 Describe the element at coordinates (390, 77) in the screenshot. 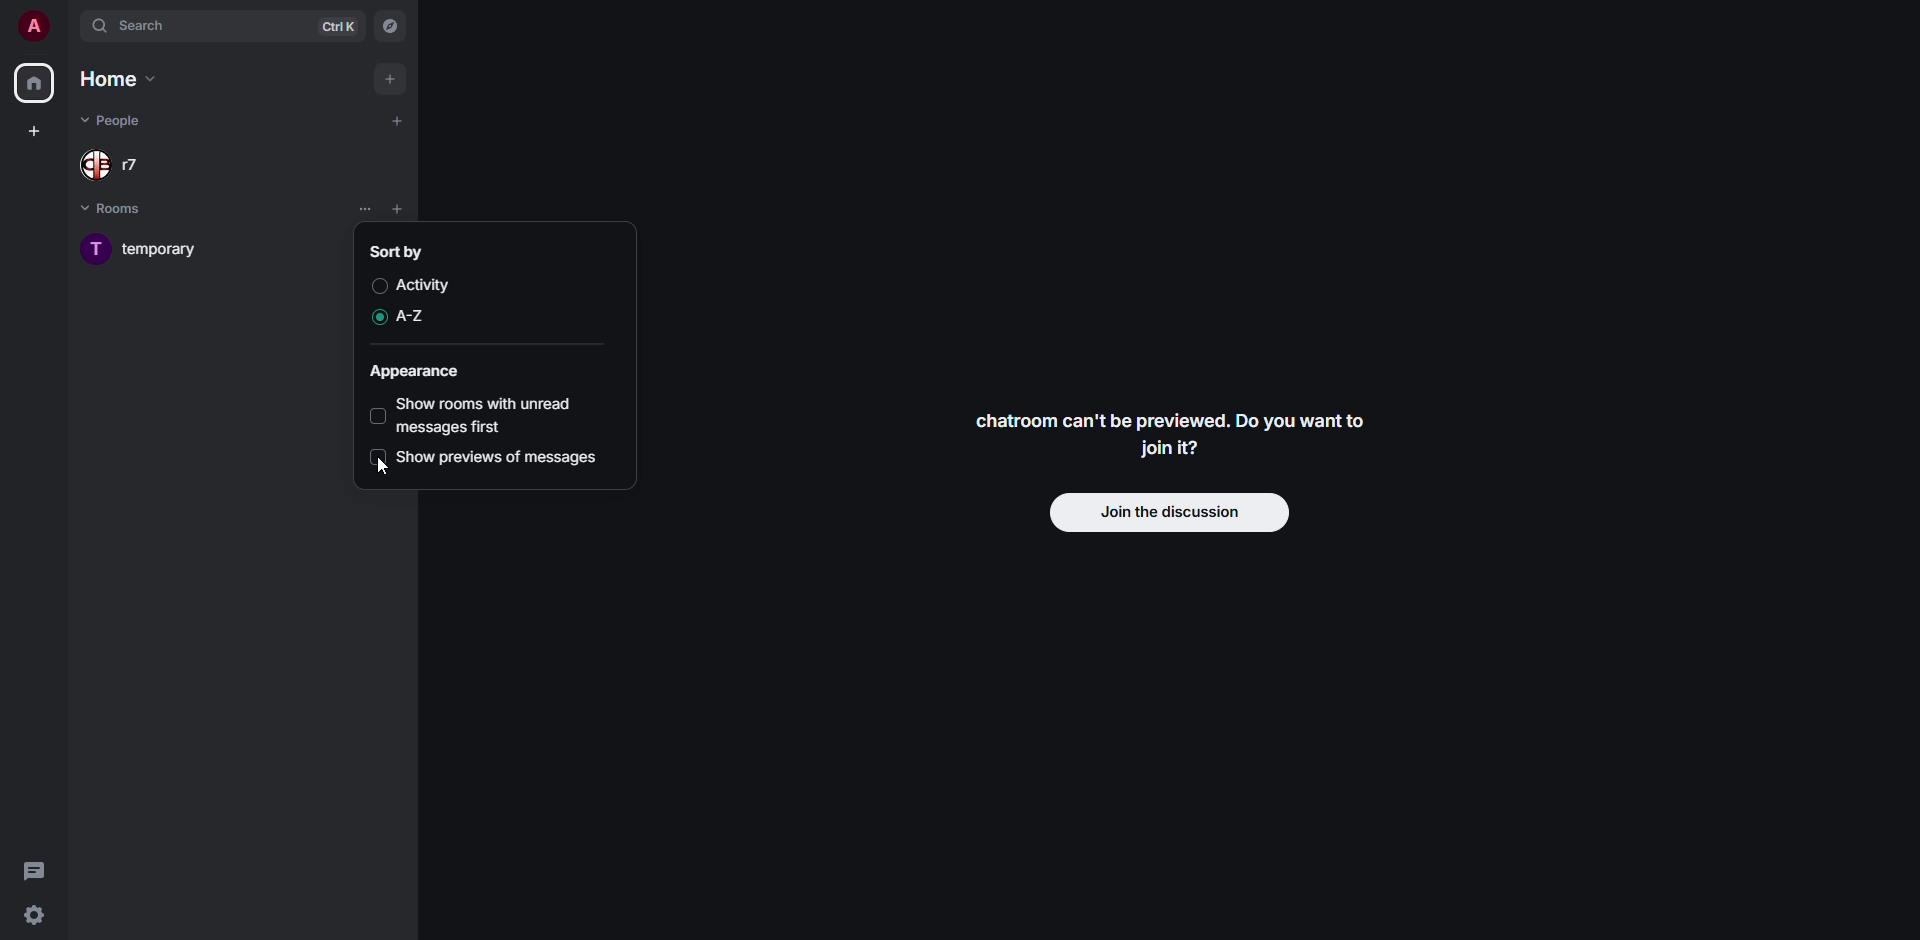

I see `add` at that location.